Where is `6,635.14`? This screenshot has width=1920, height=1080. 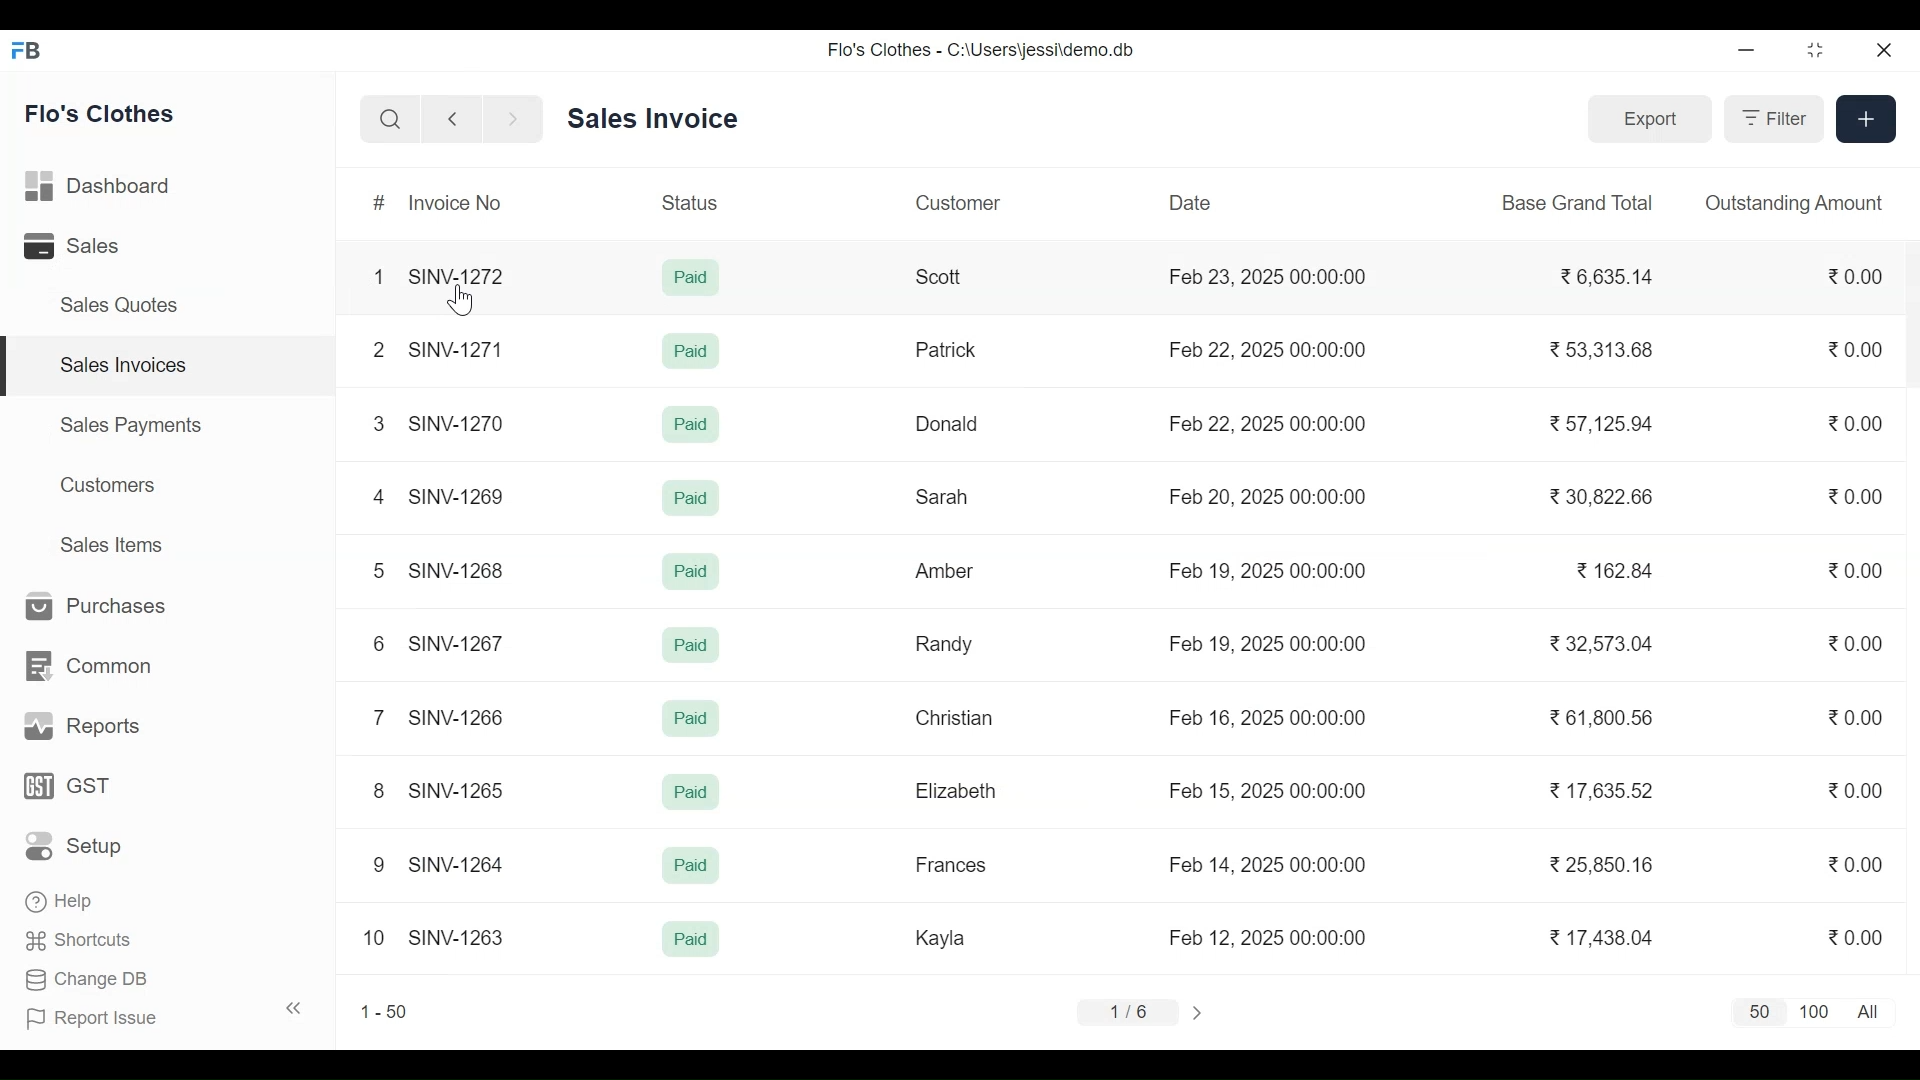
6,635.14 is located at coordinates (1606, 276).